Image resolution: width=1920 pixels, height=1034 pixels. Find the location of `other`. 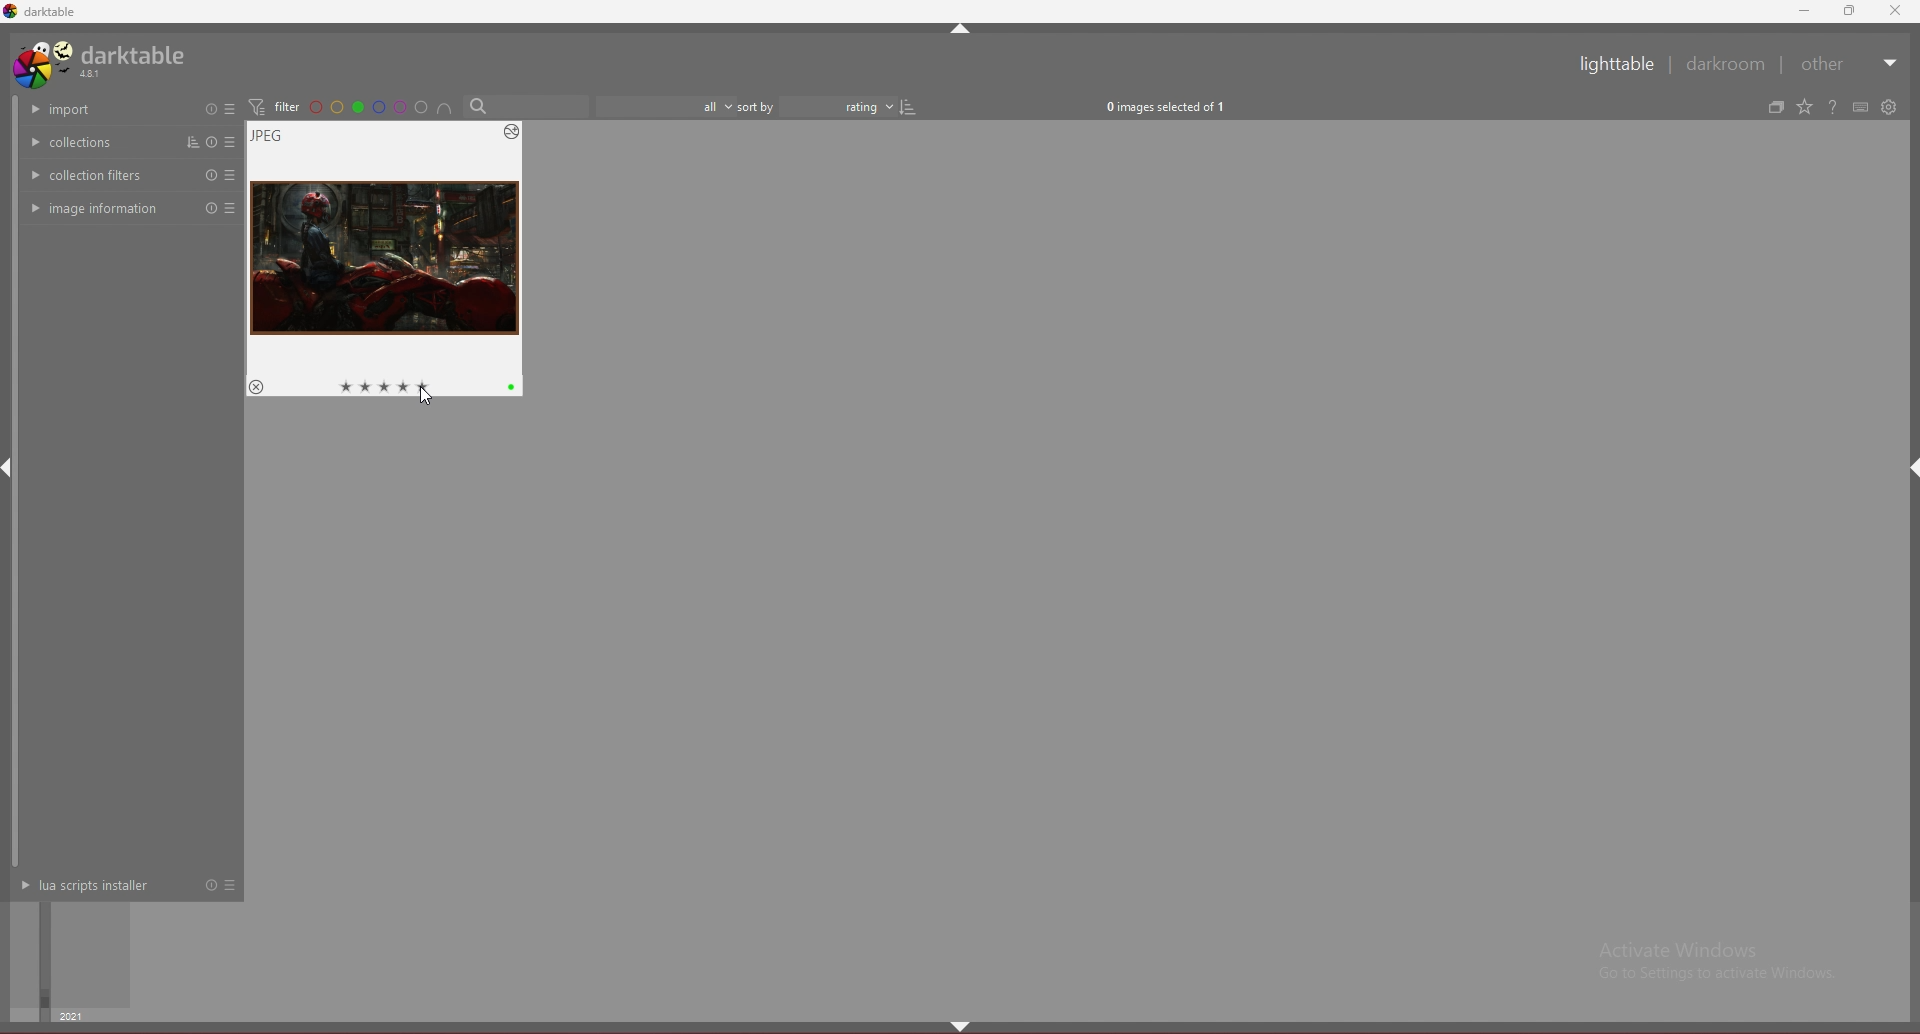

other is located at coordinates (1851, 62).